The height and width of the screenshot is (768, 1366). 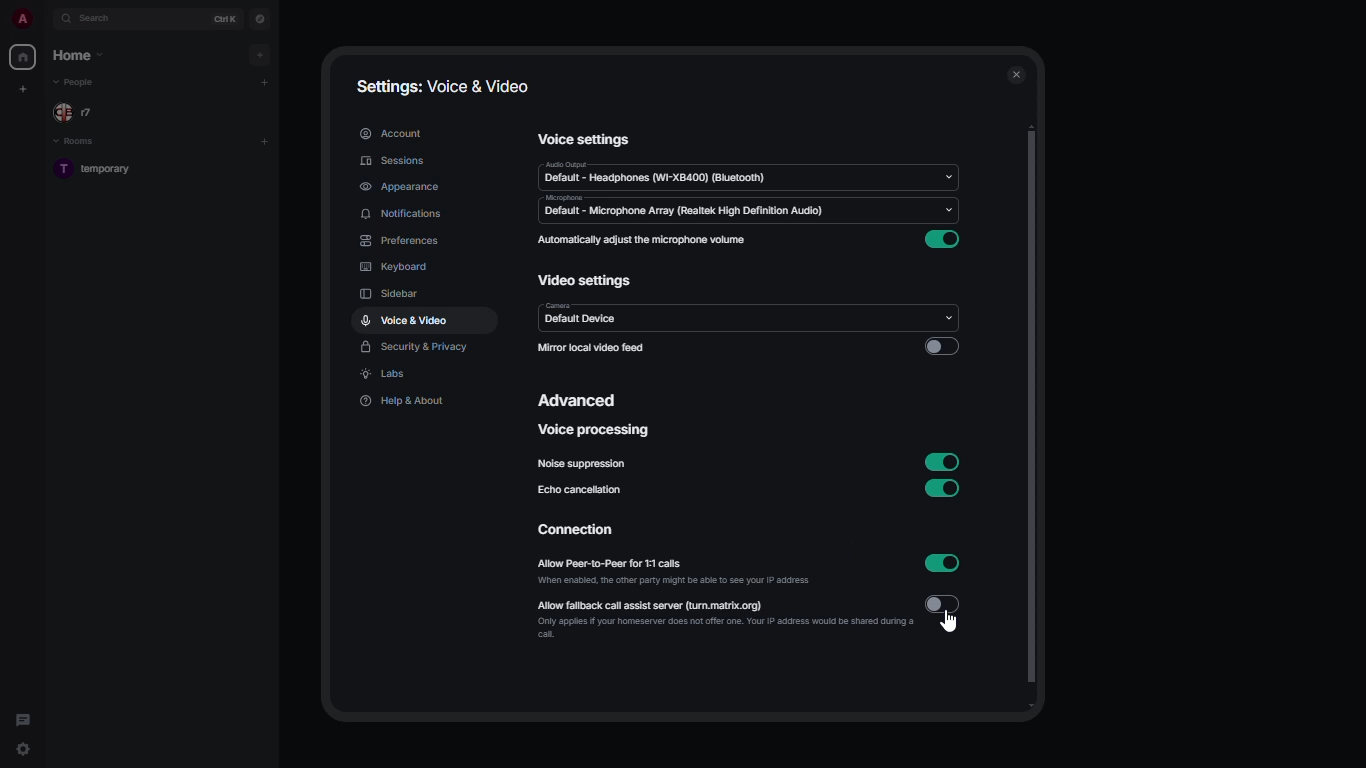 I want to click on preferences, so click(x=402, y=241).